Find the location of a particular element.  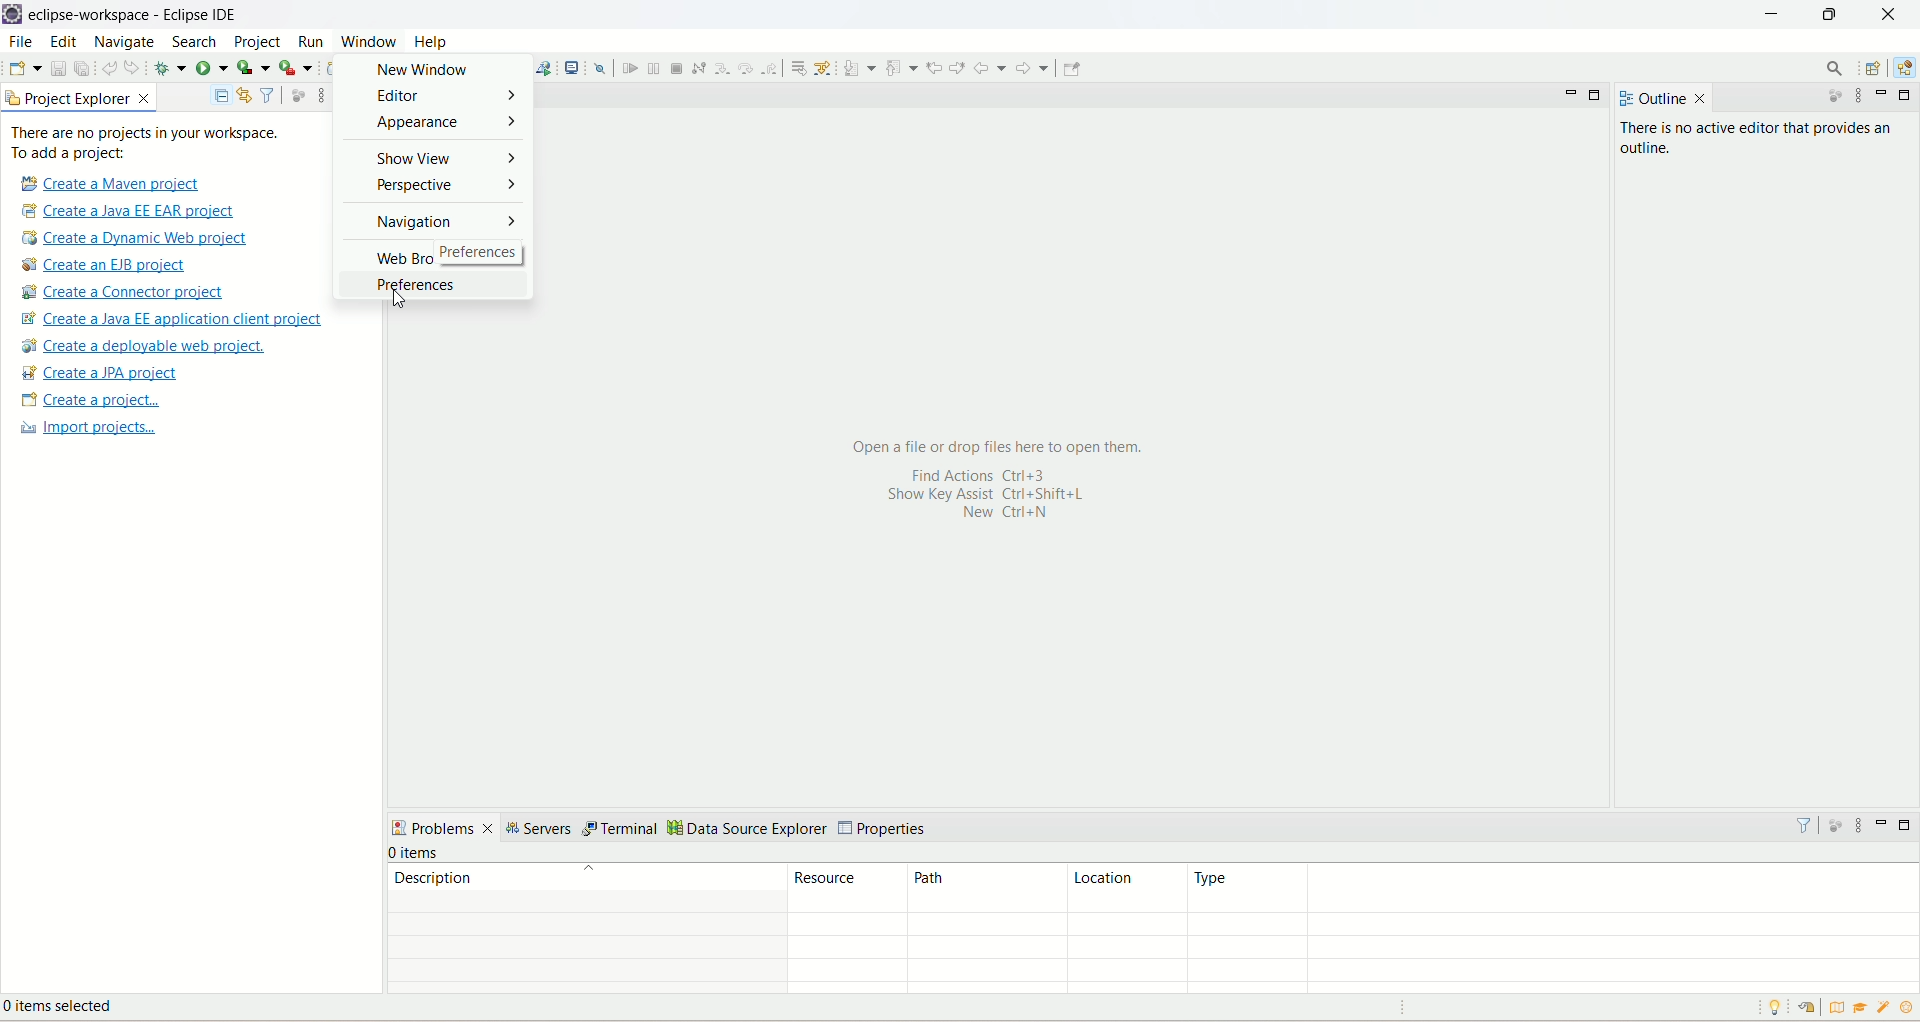

collapse all is located at coordinates (221, 97).